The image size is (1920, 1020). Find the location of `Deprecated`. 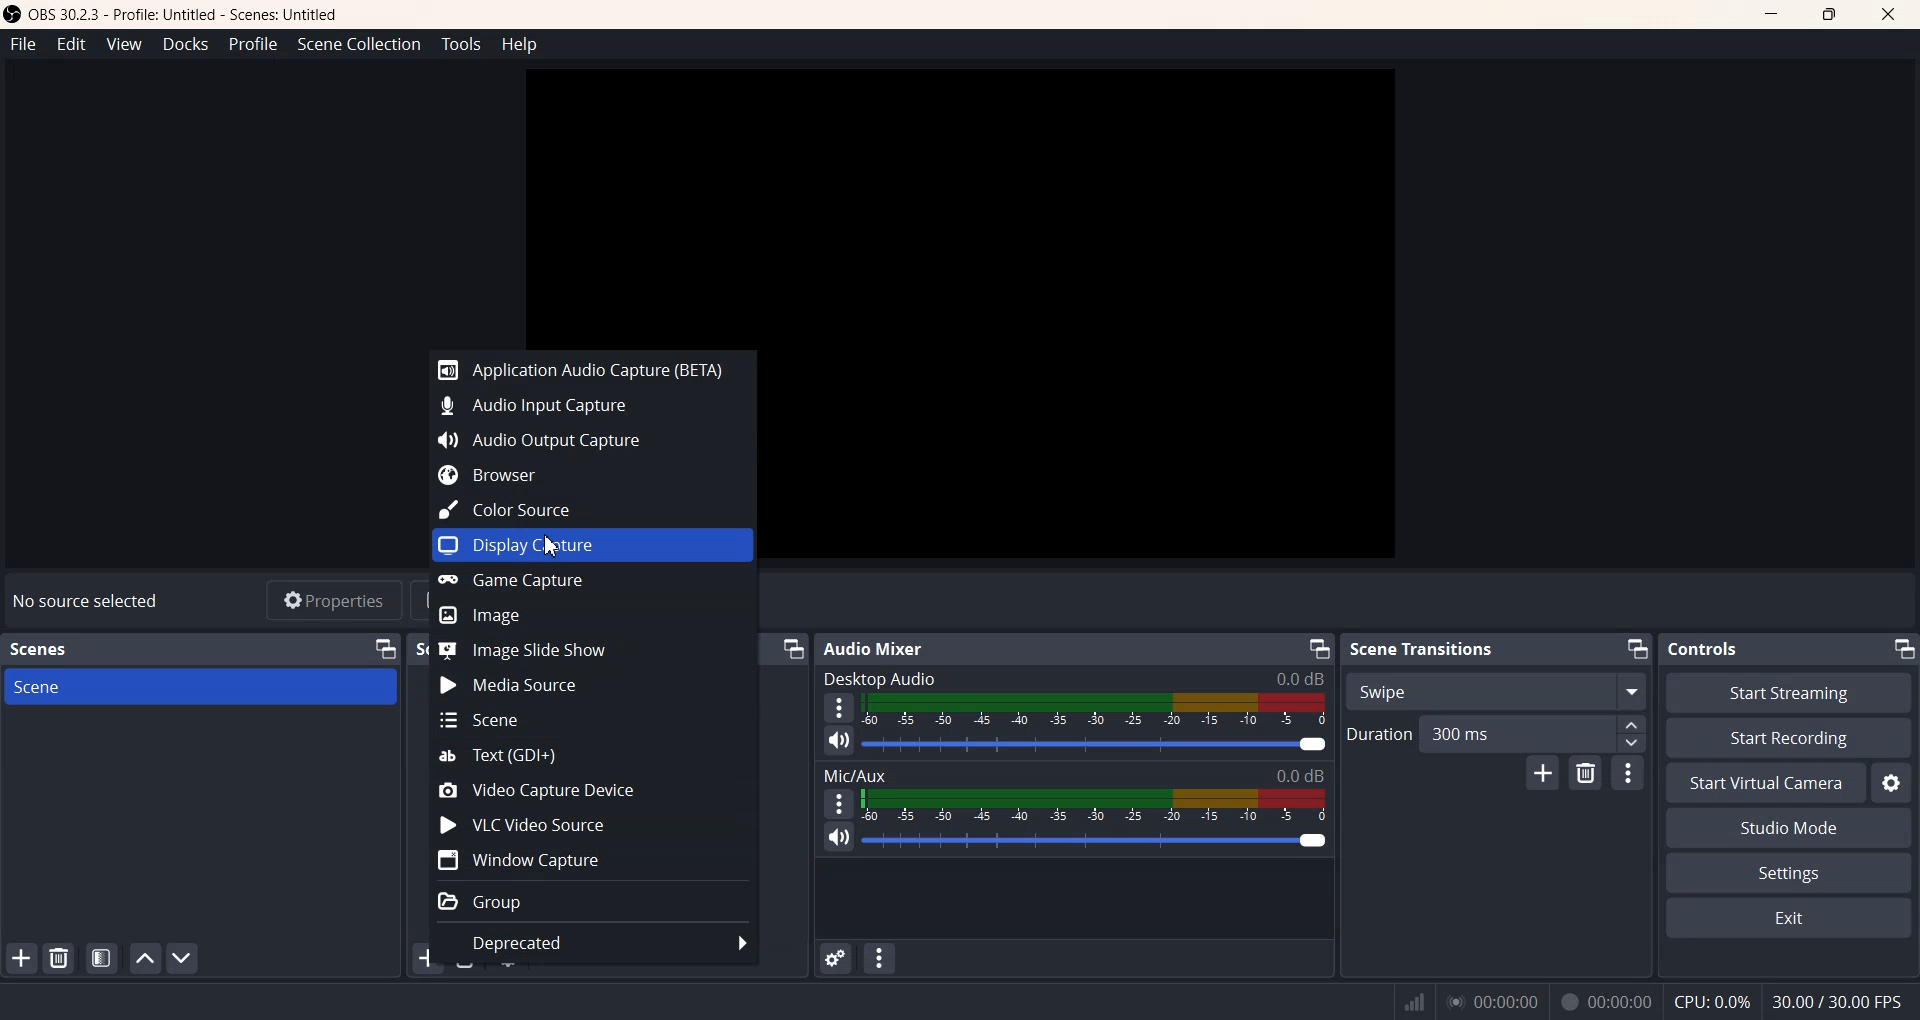

Deprecated is located at coordinates (595, 942).